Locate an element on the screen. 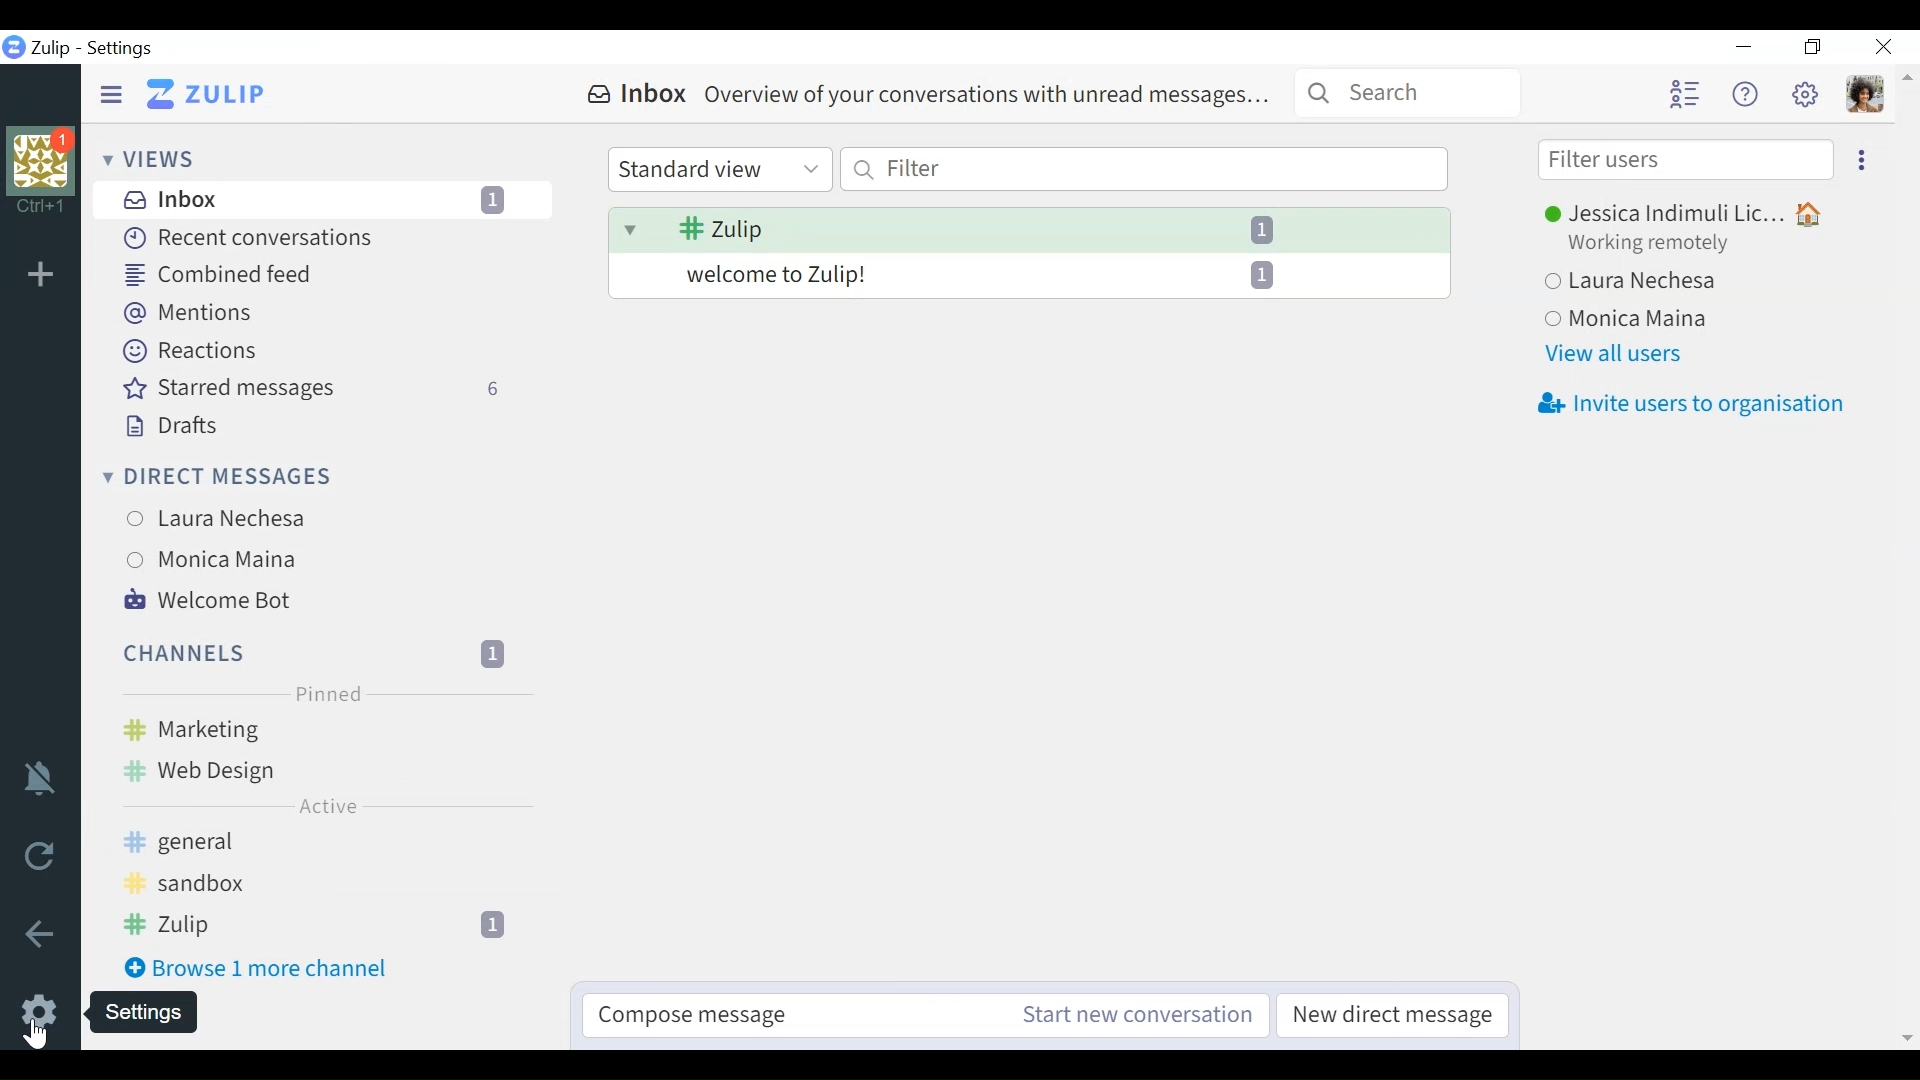 Image resolution: width=1920 pixels, height=1080 pixels. #Channel is located at coordinates (325, 885).